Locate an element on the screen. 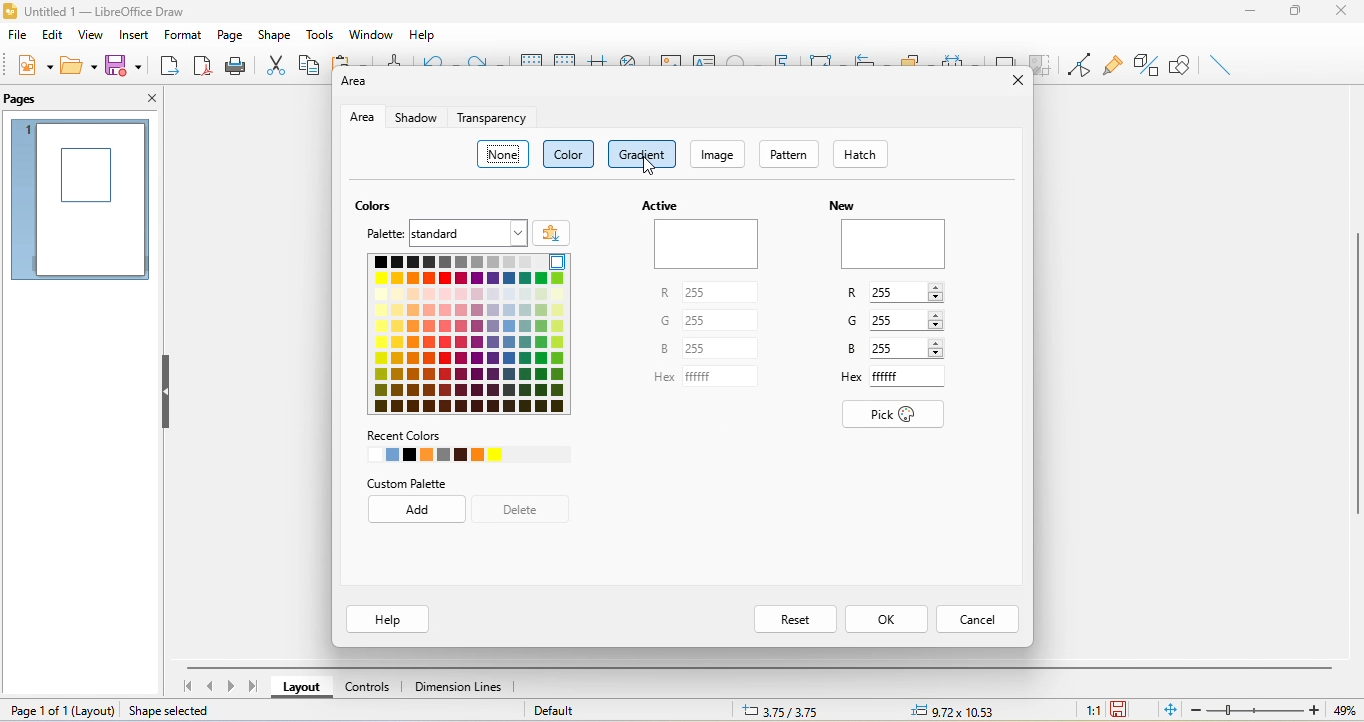 This screenshot has width=1364, height=722. close is located at coordinates (146, 100).